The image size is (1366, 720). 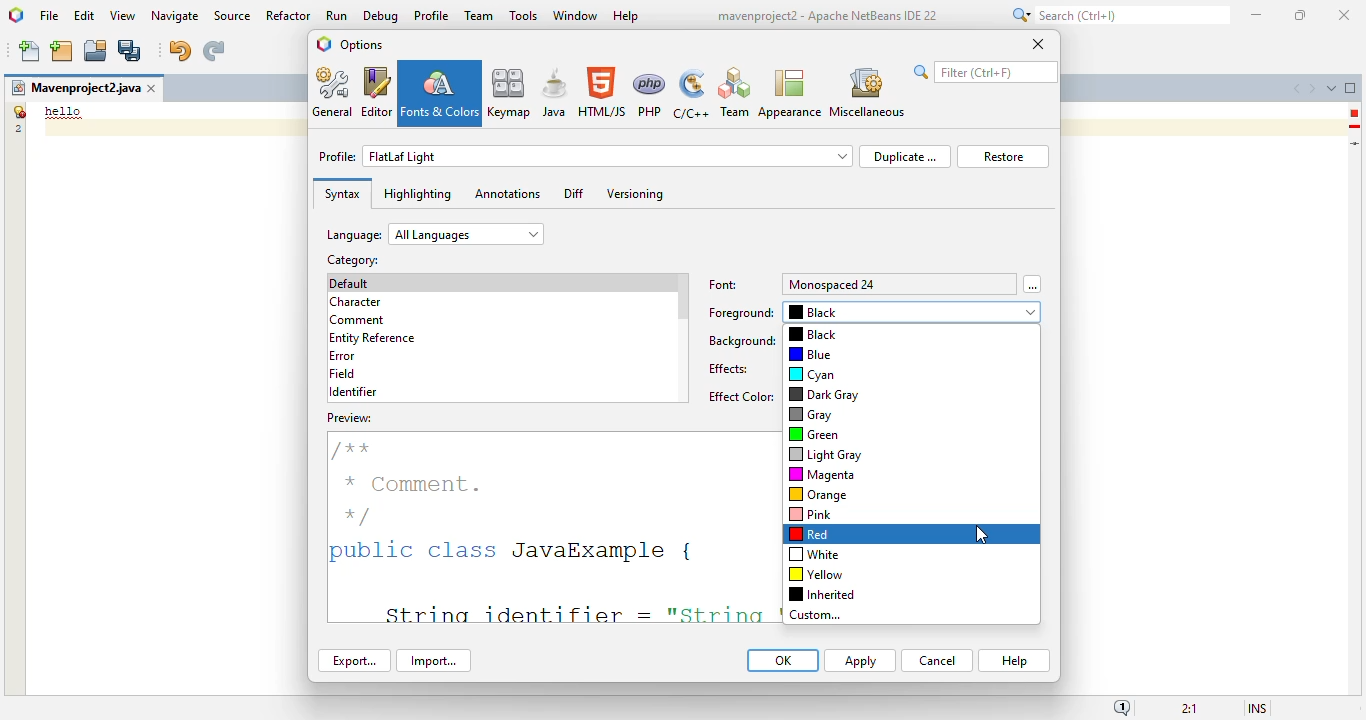 I want to click on blue, so click(x=810, y=354).